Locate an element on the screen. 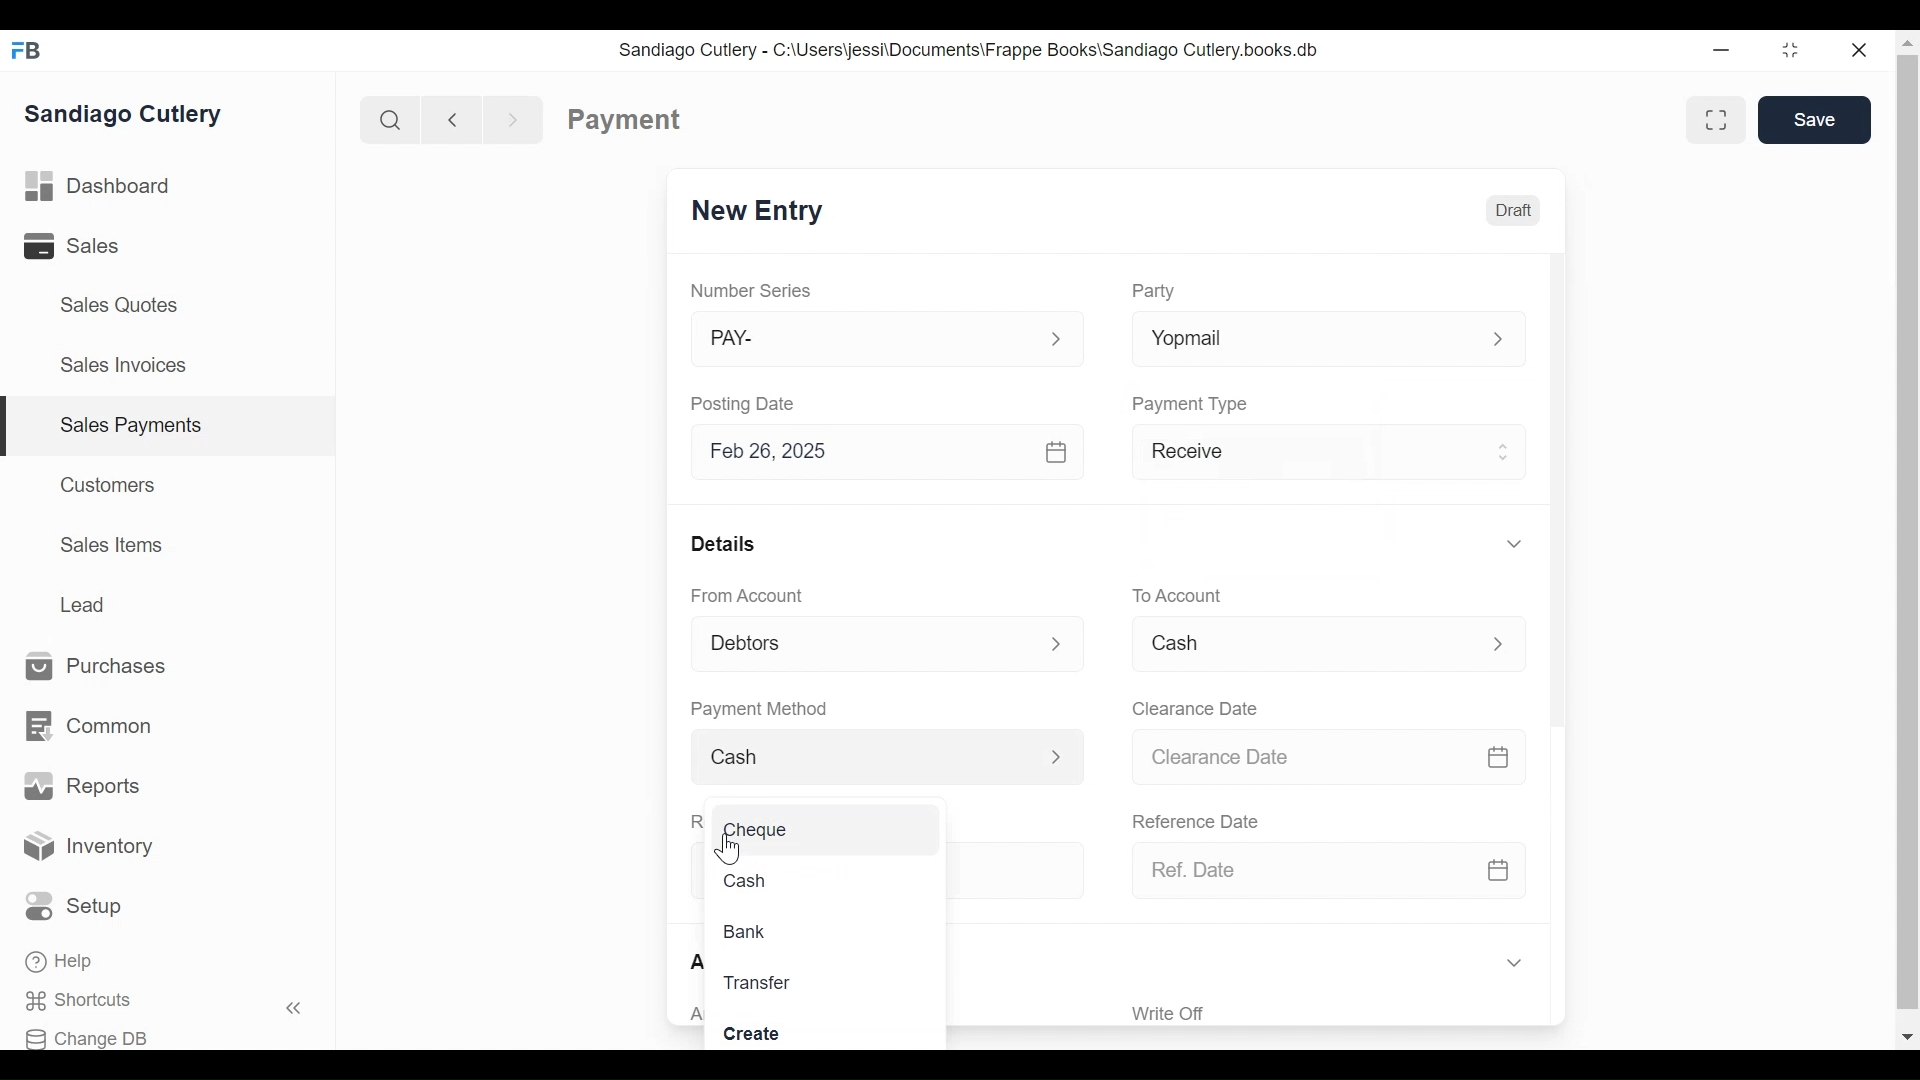 This screenshot has width=1920, height=1080. Help is located at coordinates (62, 963).